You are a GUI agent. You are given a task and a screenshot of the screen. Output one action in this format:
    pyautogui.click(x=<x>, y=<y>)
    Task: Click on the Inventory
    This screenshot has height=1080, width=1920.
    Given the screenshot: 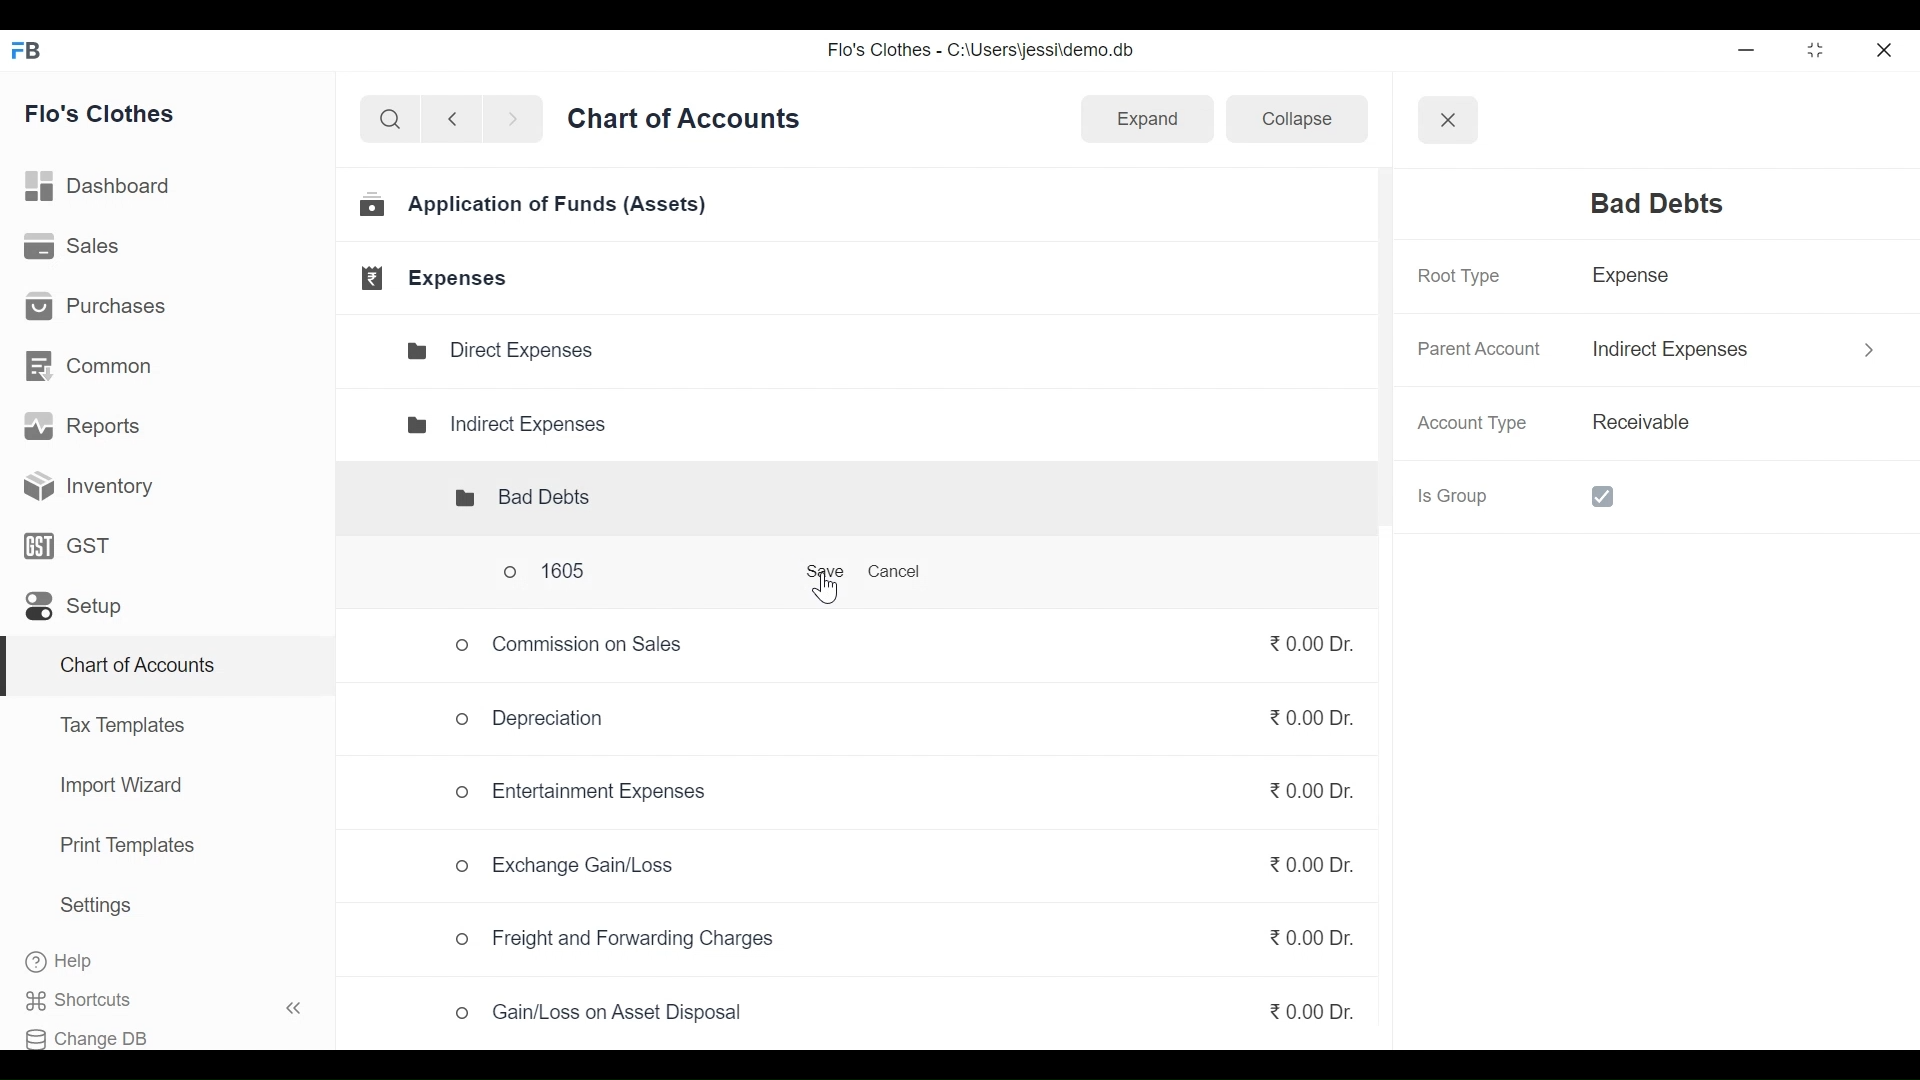 What is the action you would take?
    pyautogui.click(x=82, y=485)
    